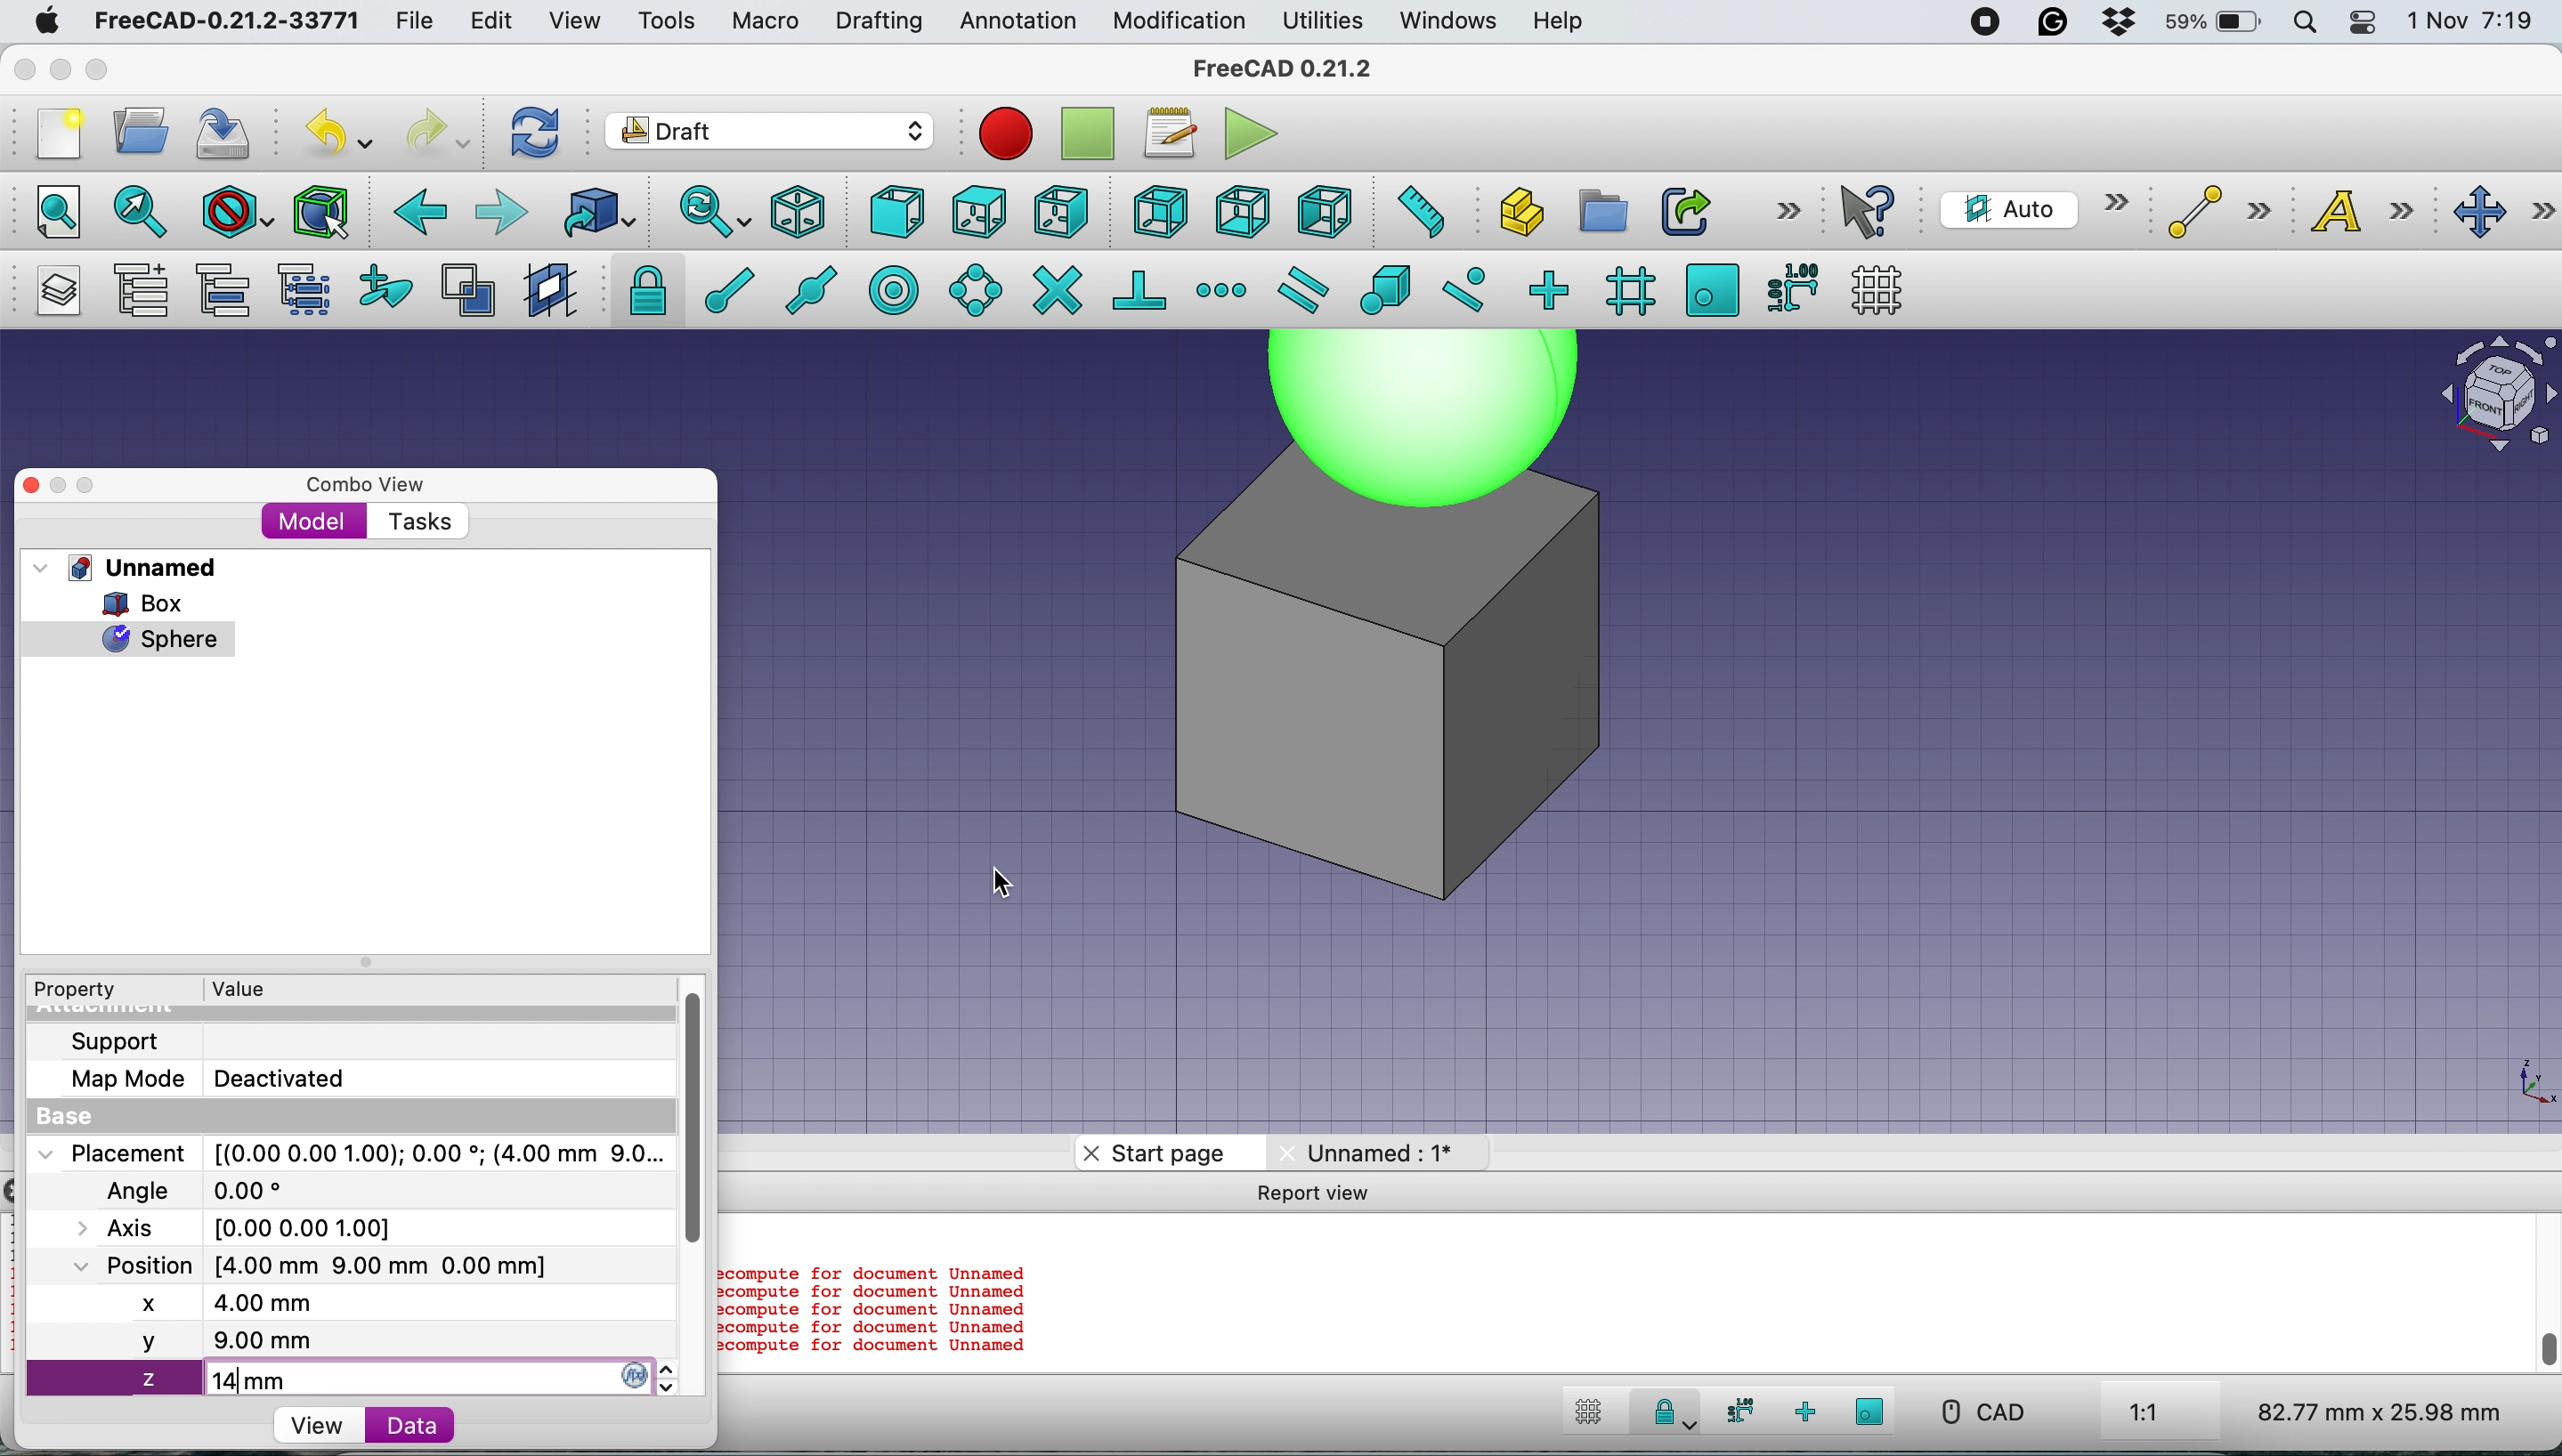 This screenshot has width=2562, height=1456. Describe the element at coordinates (1299, 291) in the screenshot. I see `snap parallel` at that location.